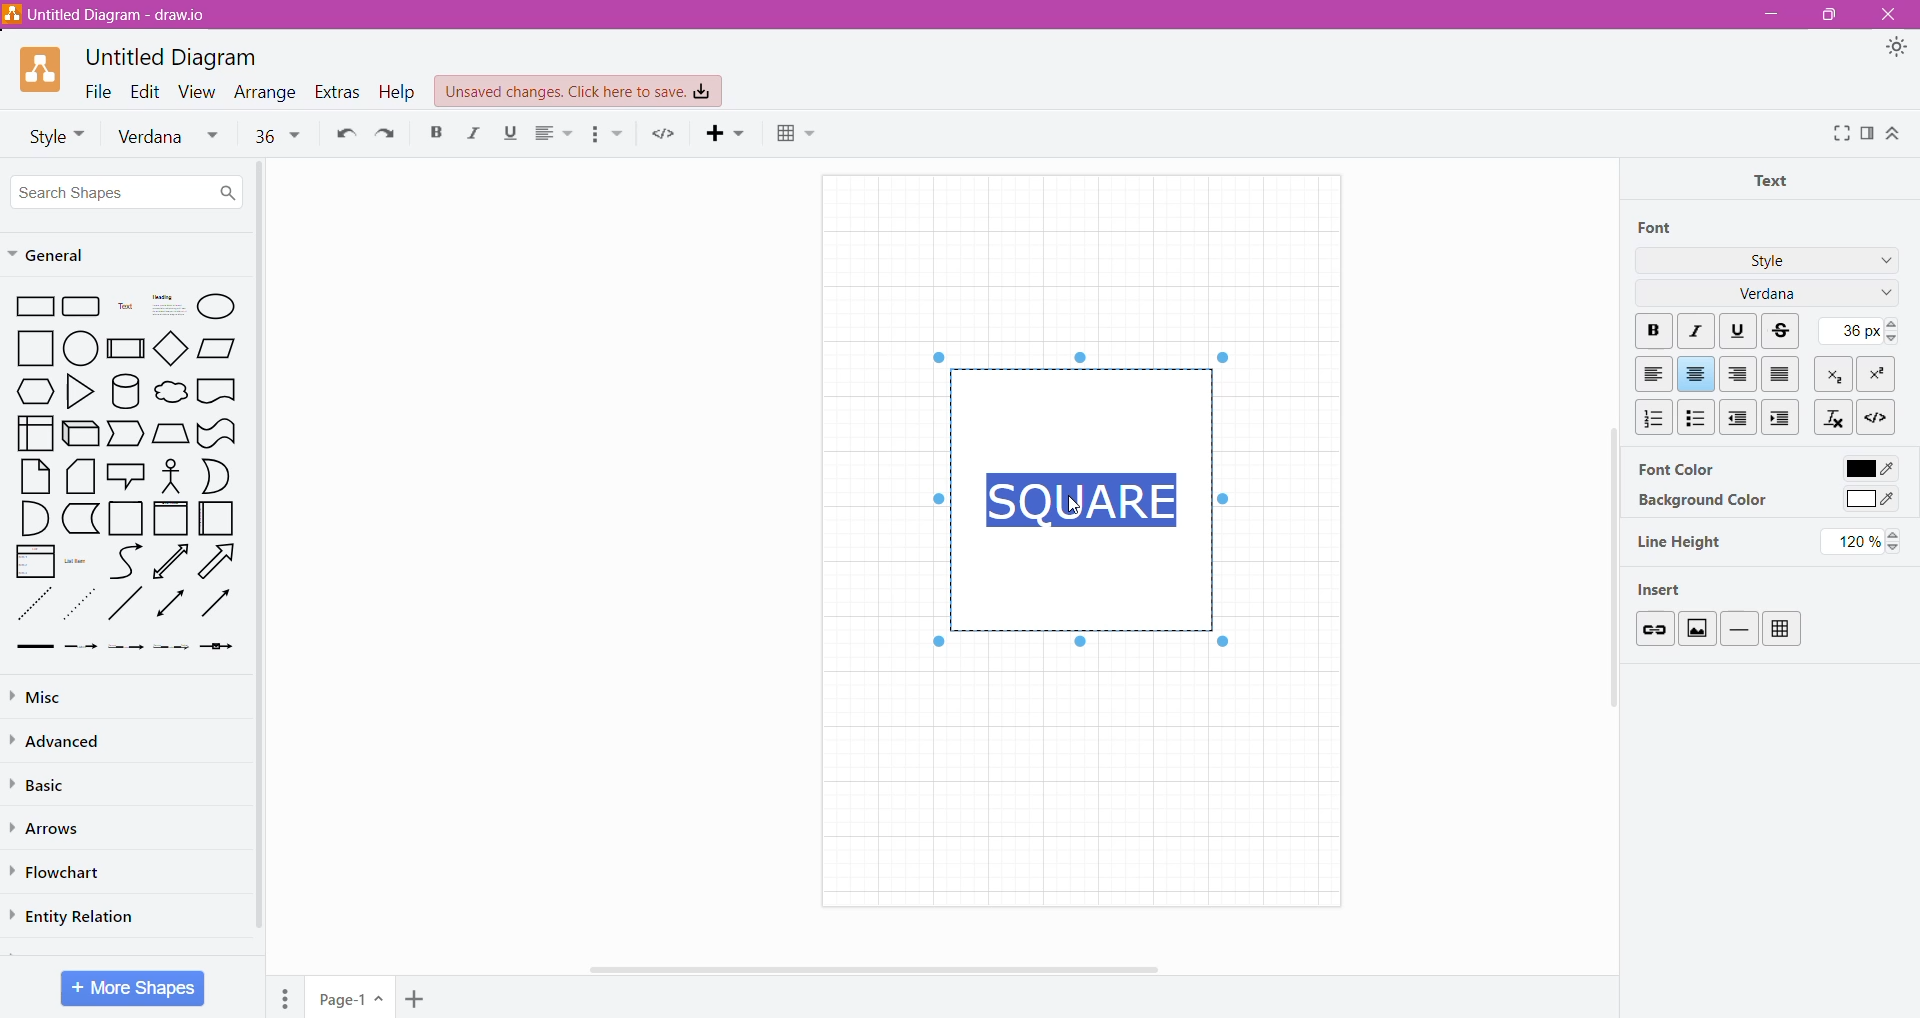 The image size is (1920, 1018). Describe the element at coordinates (29, 348) in the screenshot. I see `square` at that location.